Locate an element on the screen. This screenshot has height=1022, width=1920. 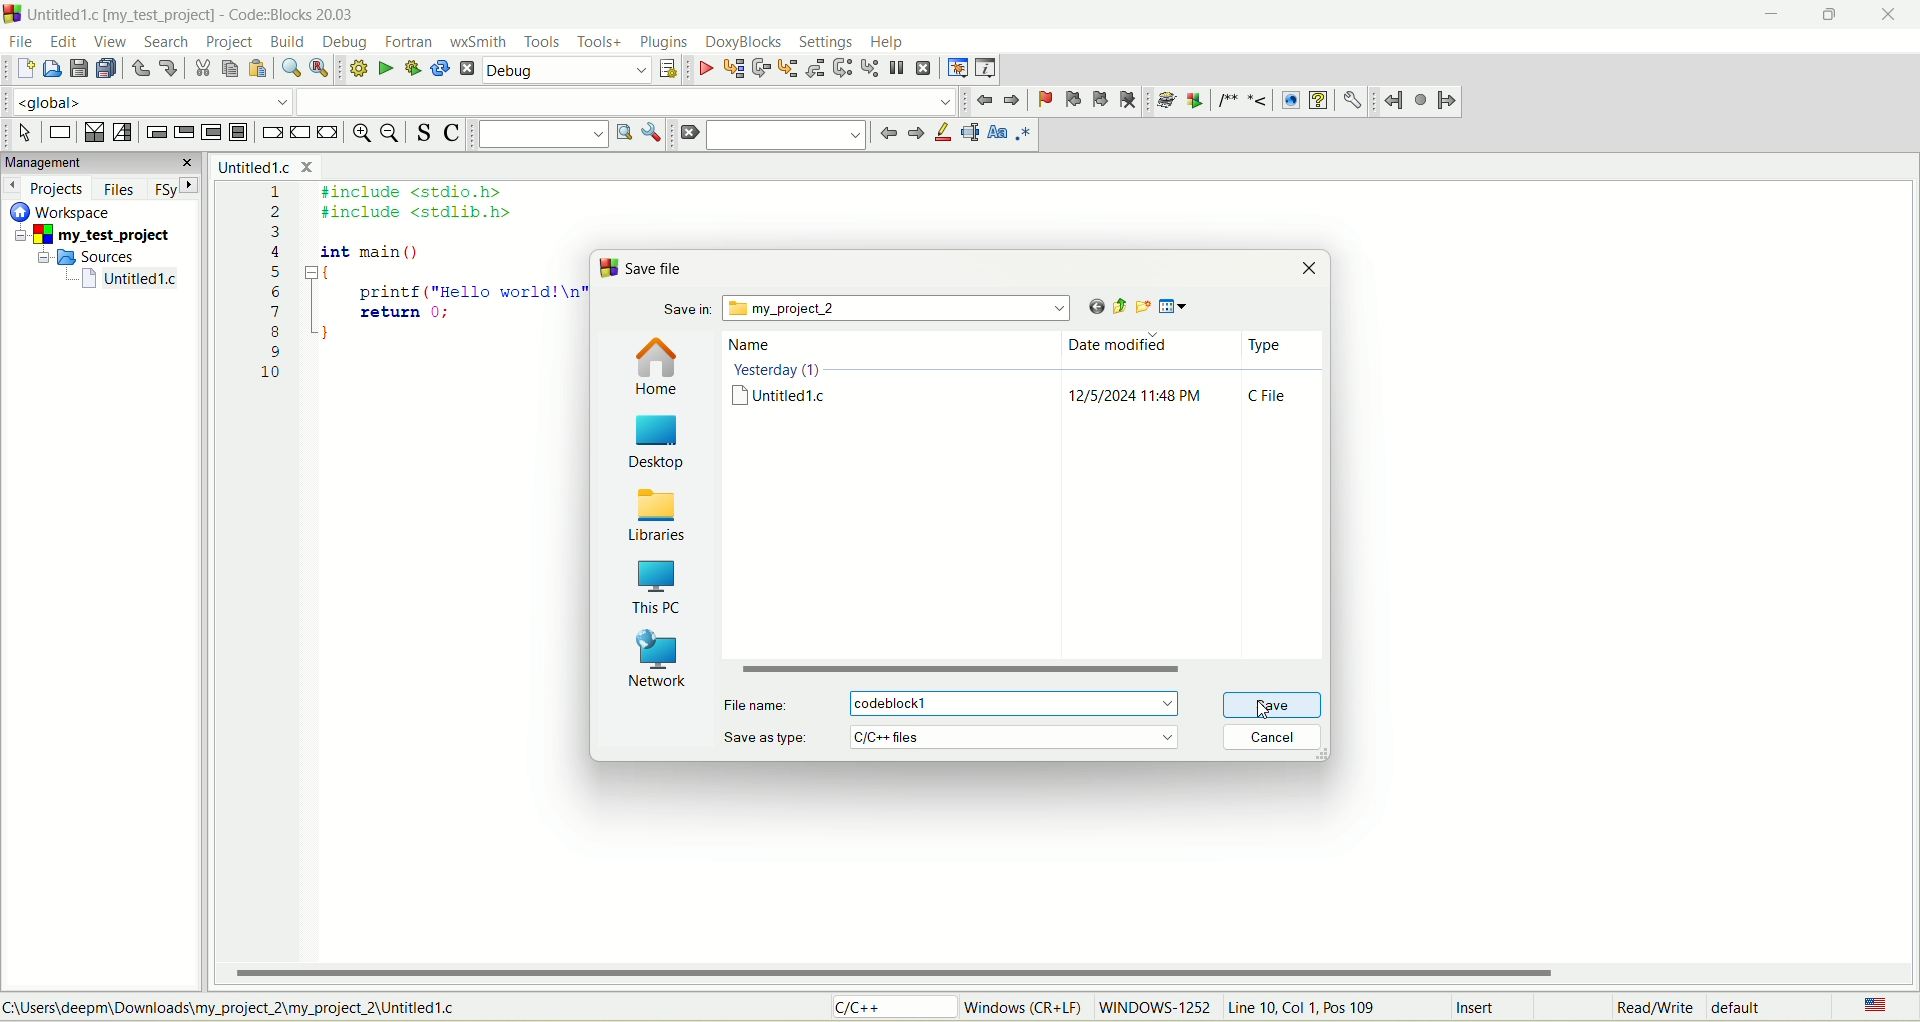
debug is located at coordinates (347, 42).